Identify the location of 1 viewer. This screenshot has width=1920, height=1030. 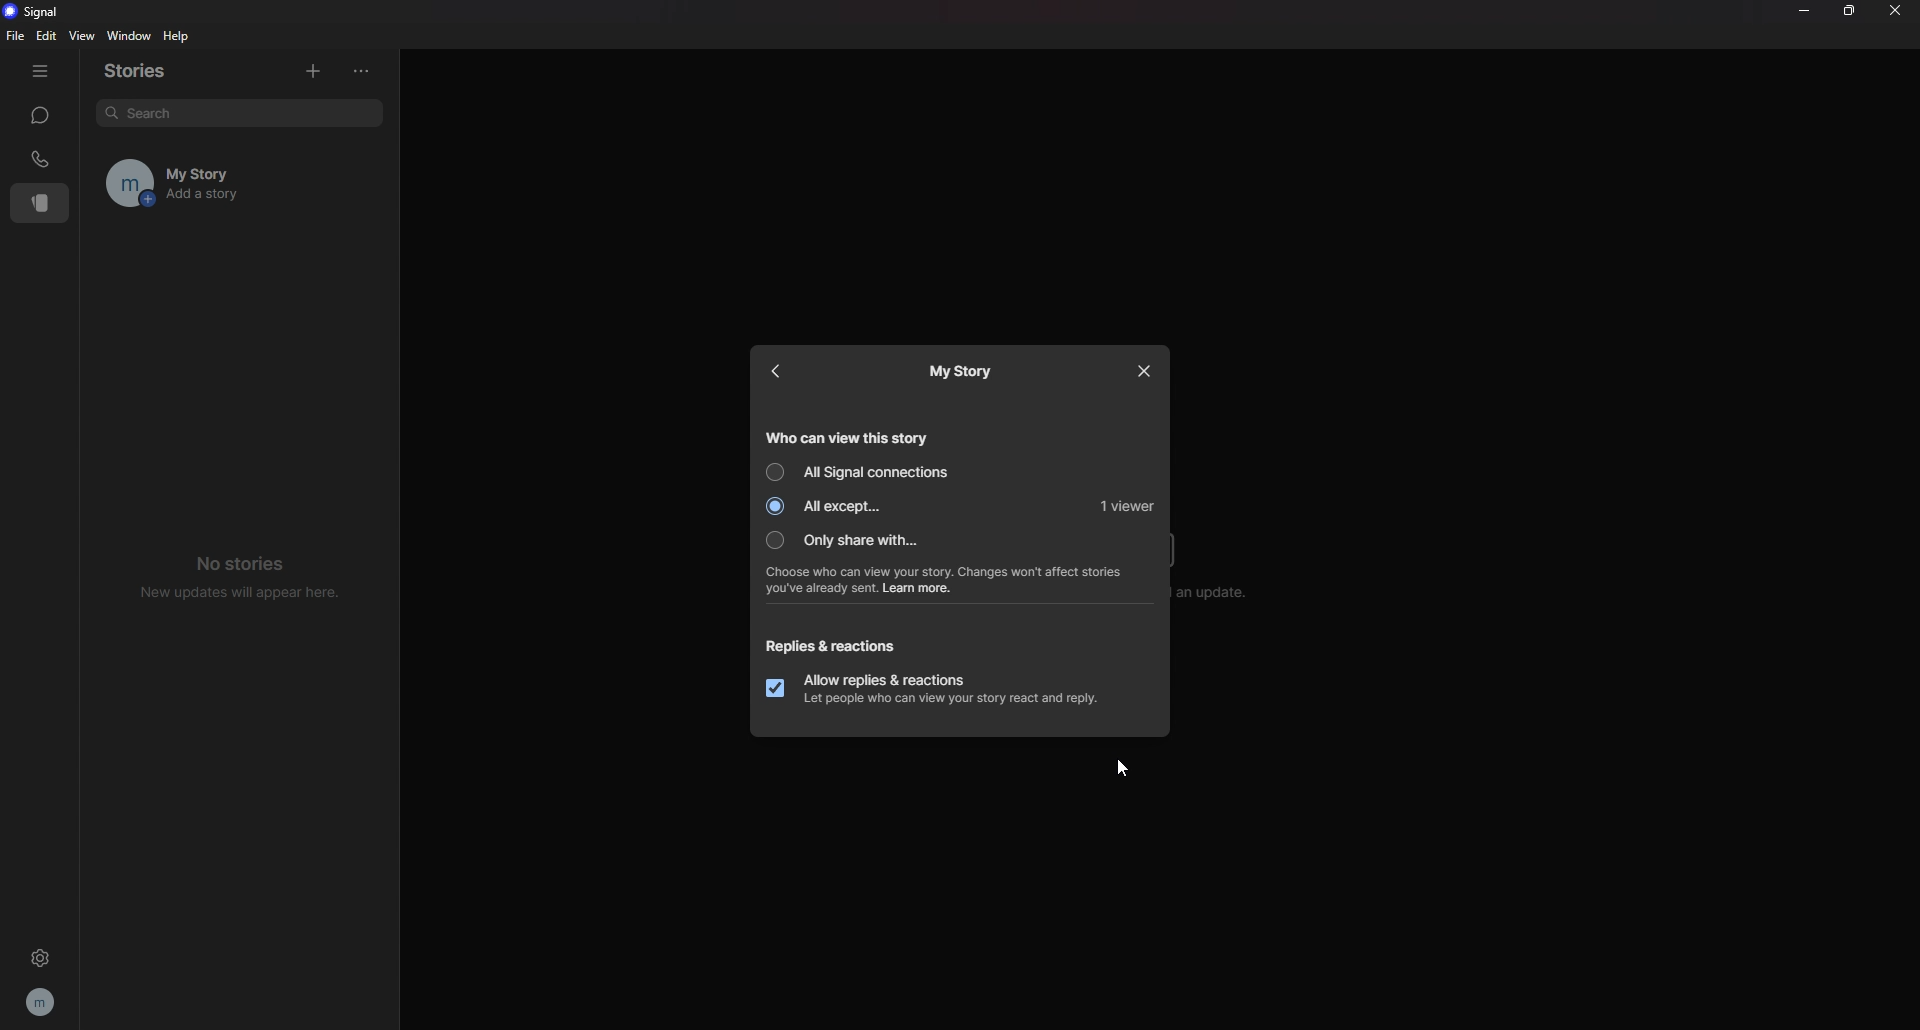
(1121, 504).